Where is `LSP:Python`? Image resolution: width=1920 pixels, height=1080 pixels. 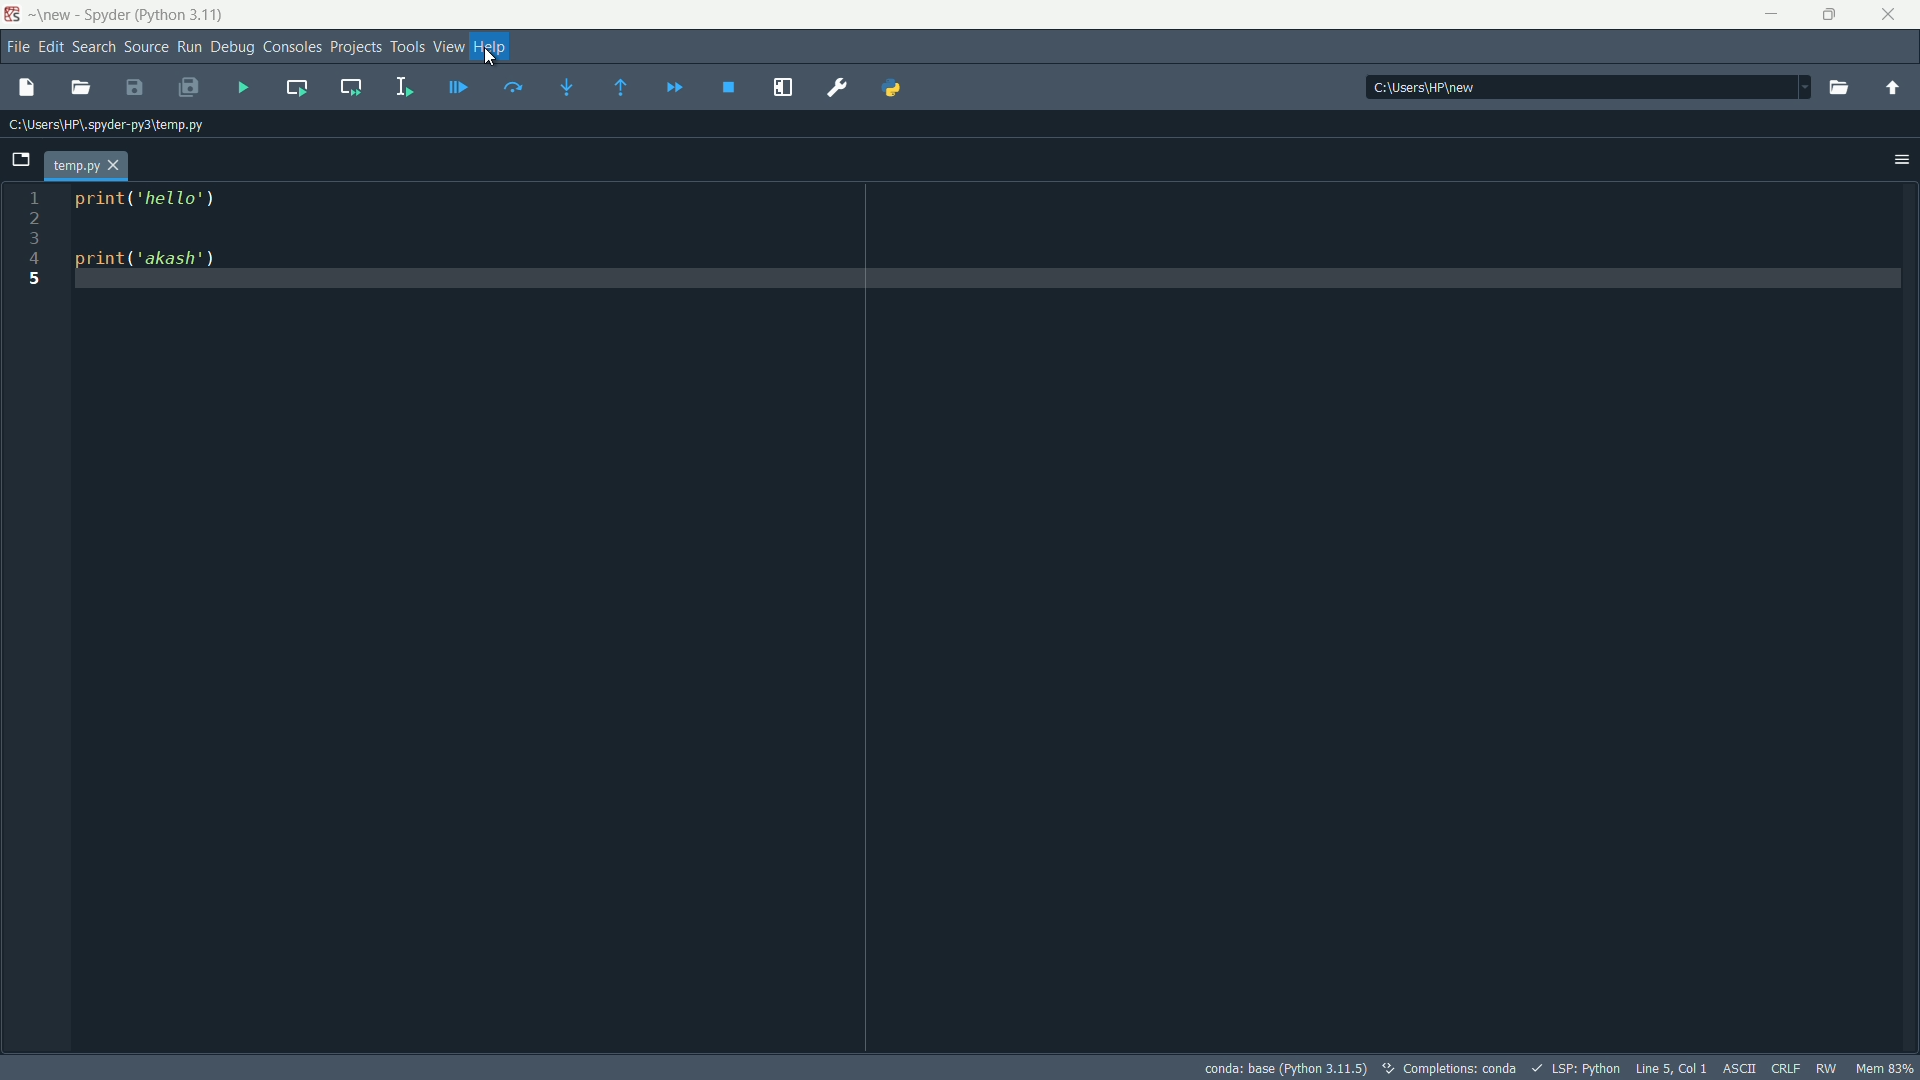
LSP:Python is located at coordinates (1582, 1068).